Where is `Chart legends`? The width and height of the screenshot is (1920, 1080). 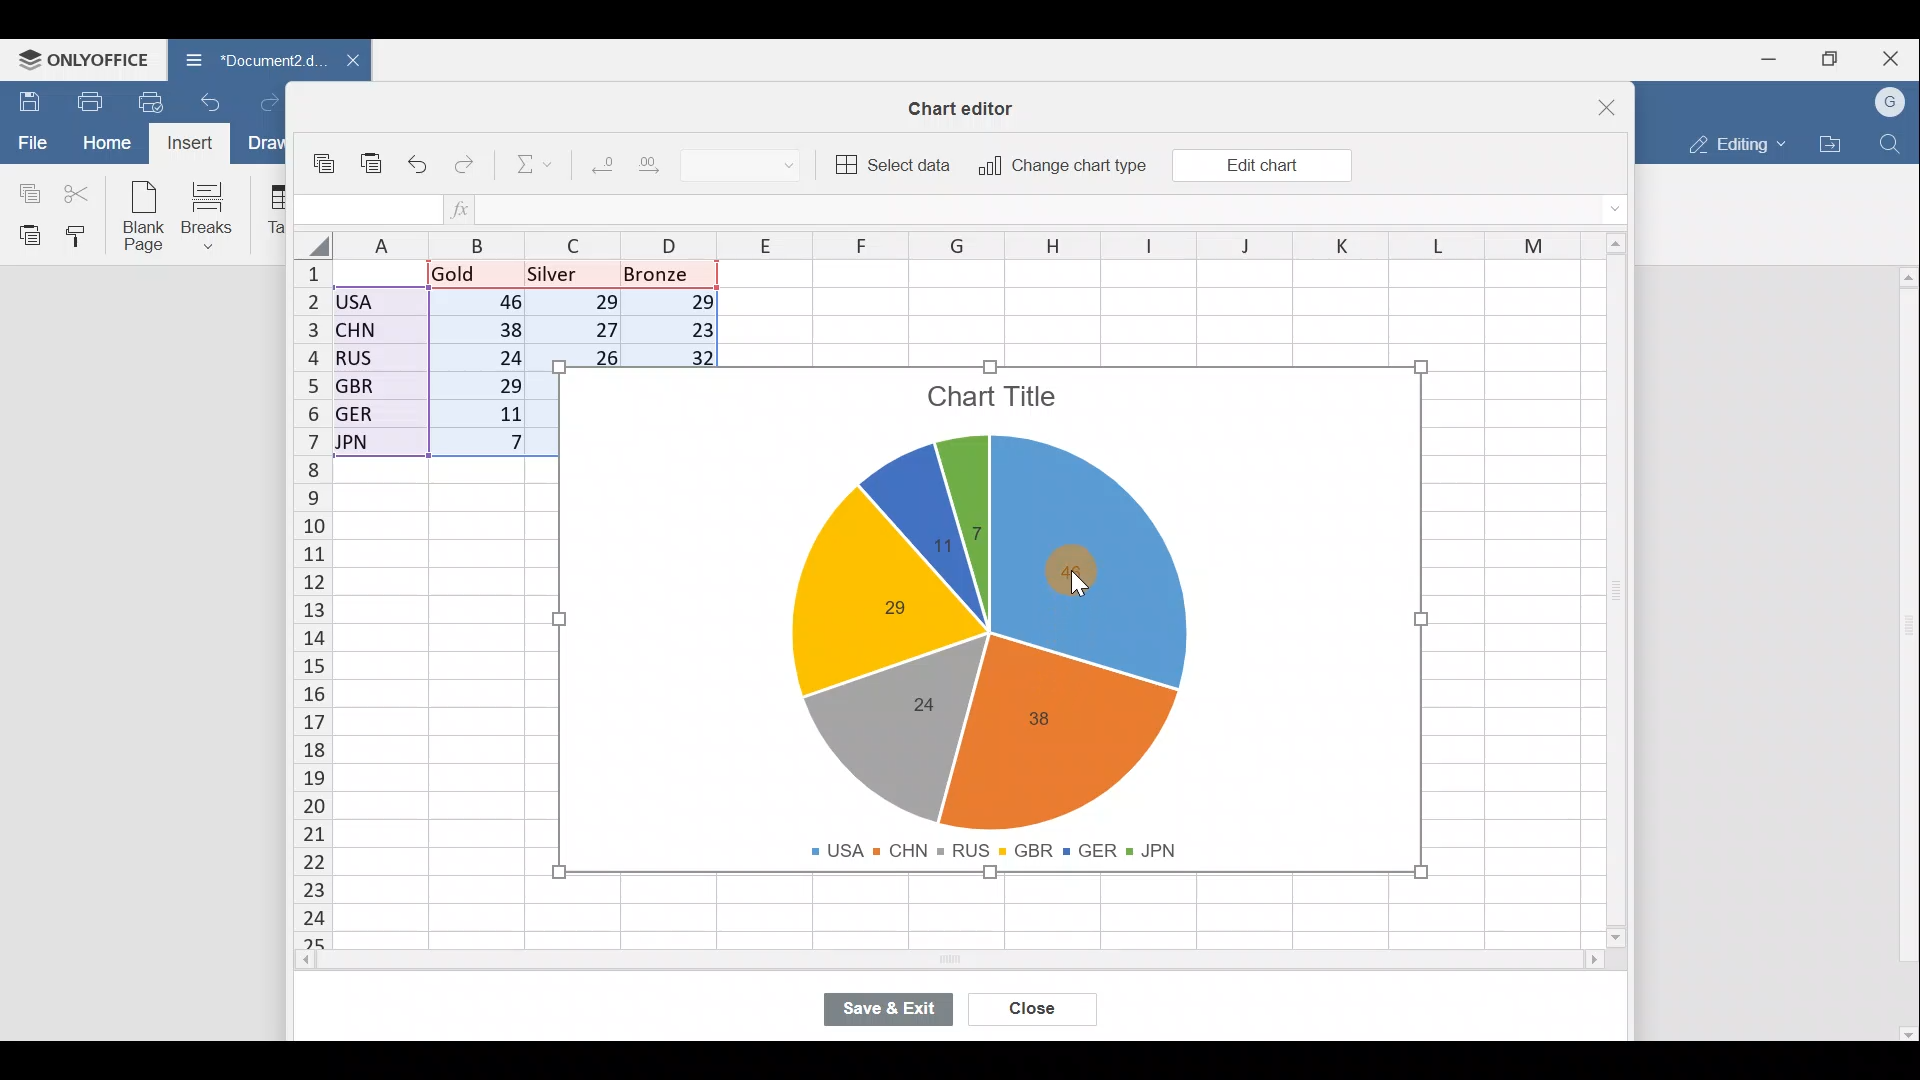
Chart legends is located at coordinates (1003, 846).